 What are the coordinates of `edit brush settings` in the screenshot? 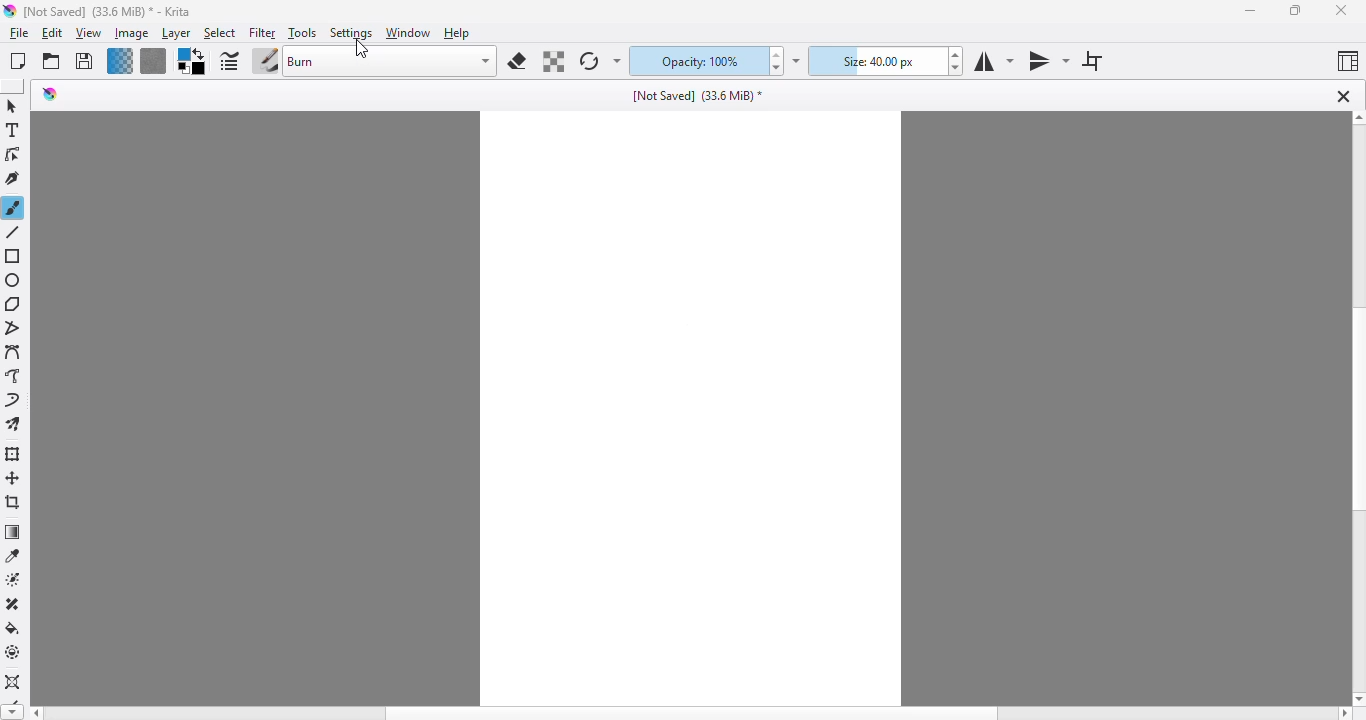 It's located at (229, 62).